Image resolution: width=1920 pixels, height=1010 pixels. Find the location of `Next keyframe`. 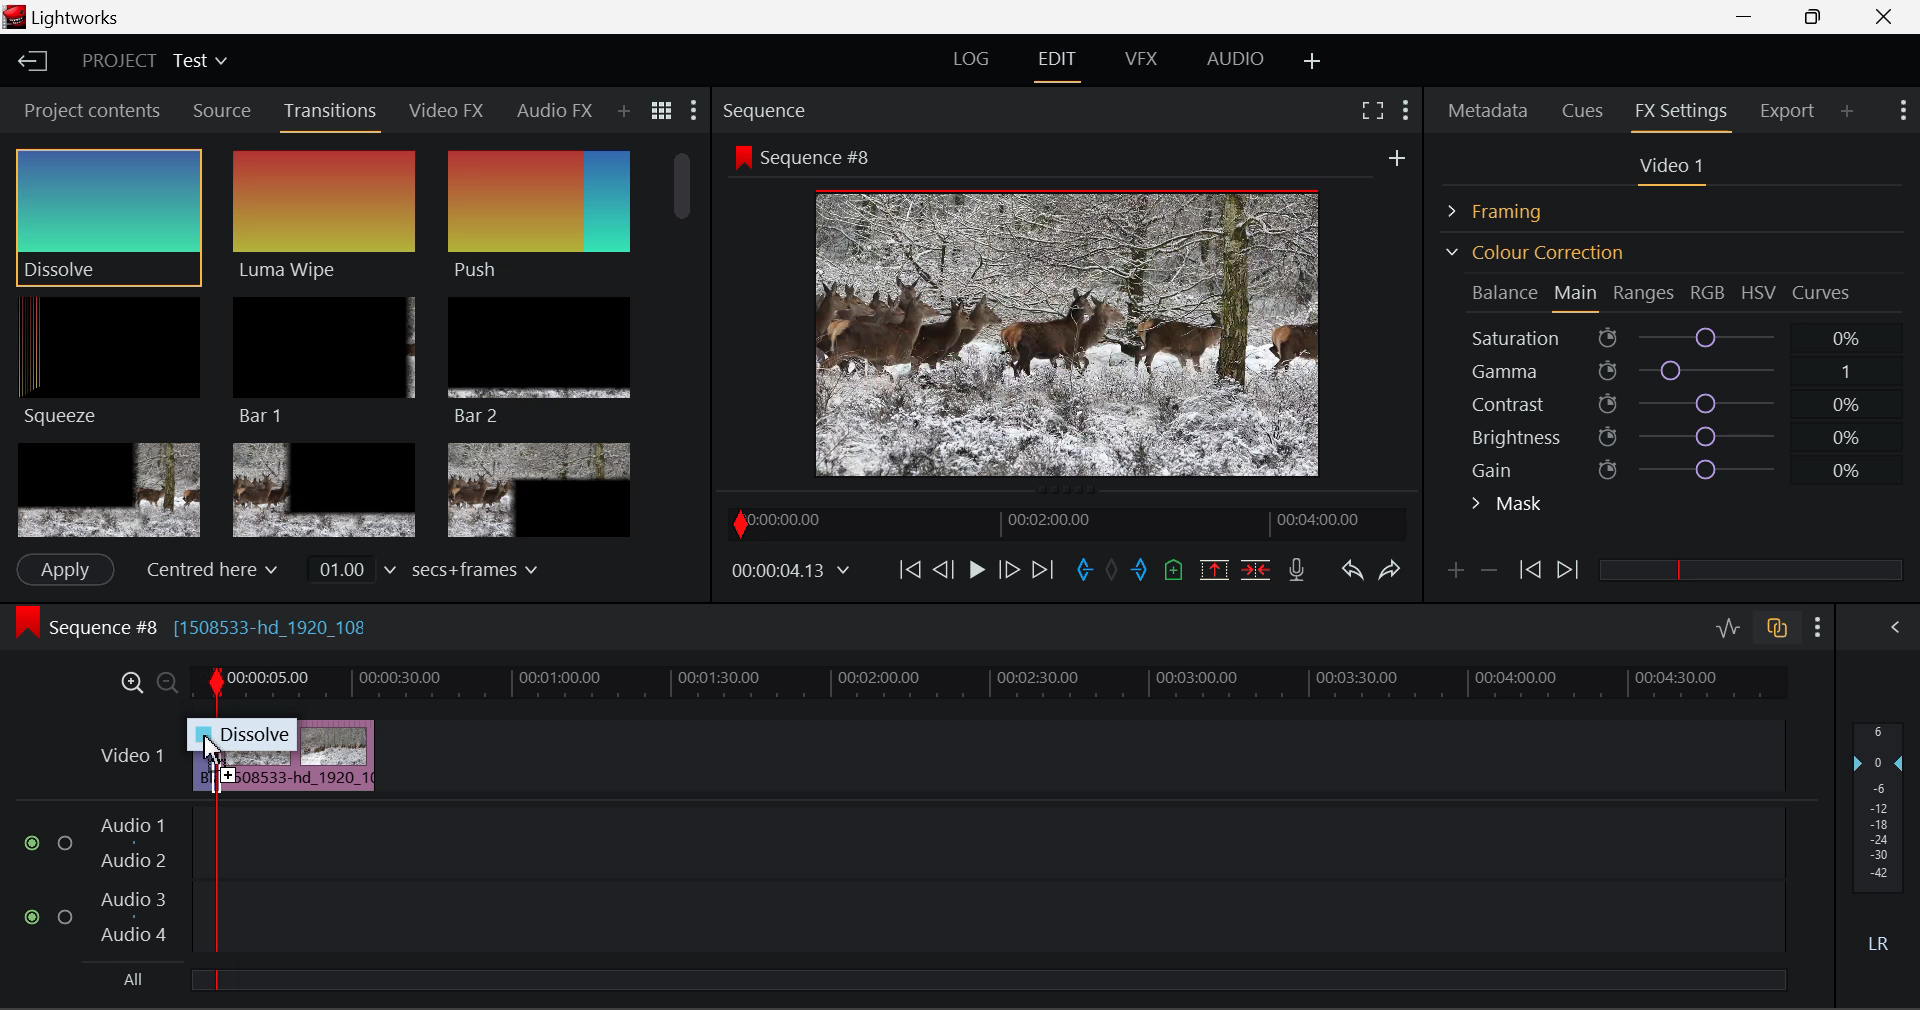

Next keyframe is located at coordinates (1570, 571).